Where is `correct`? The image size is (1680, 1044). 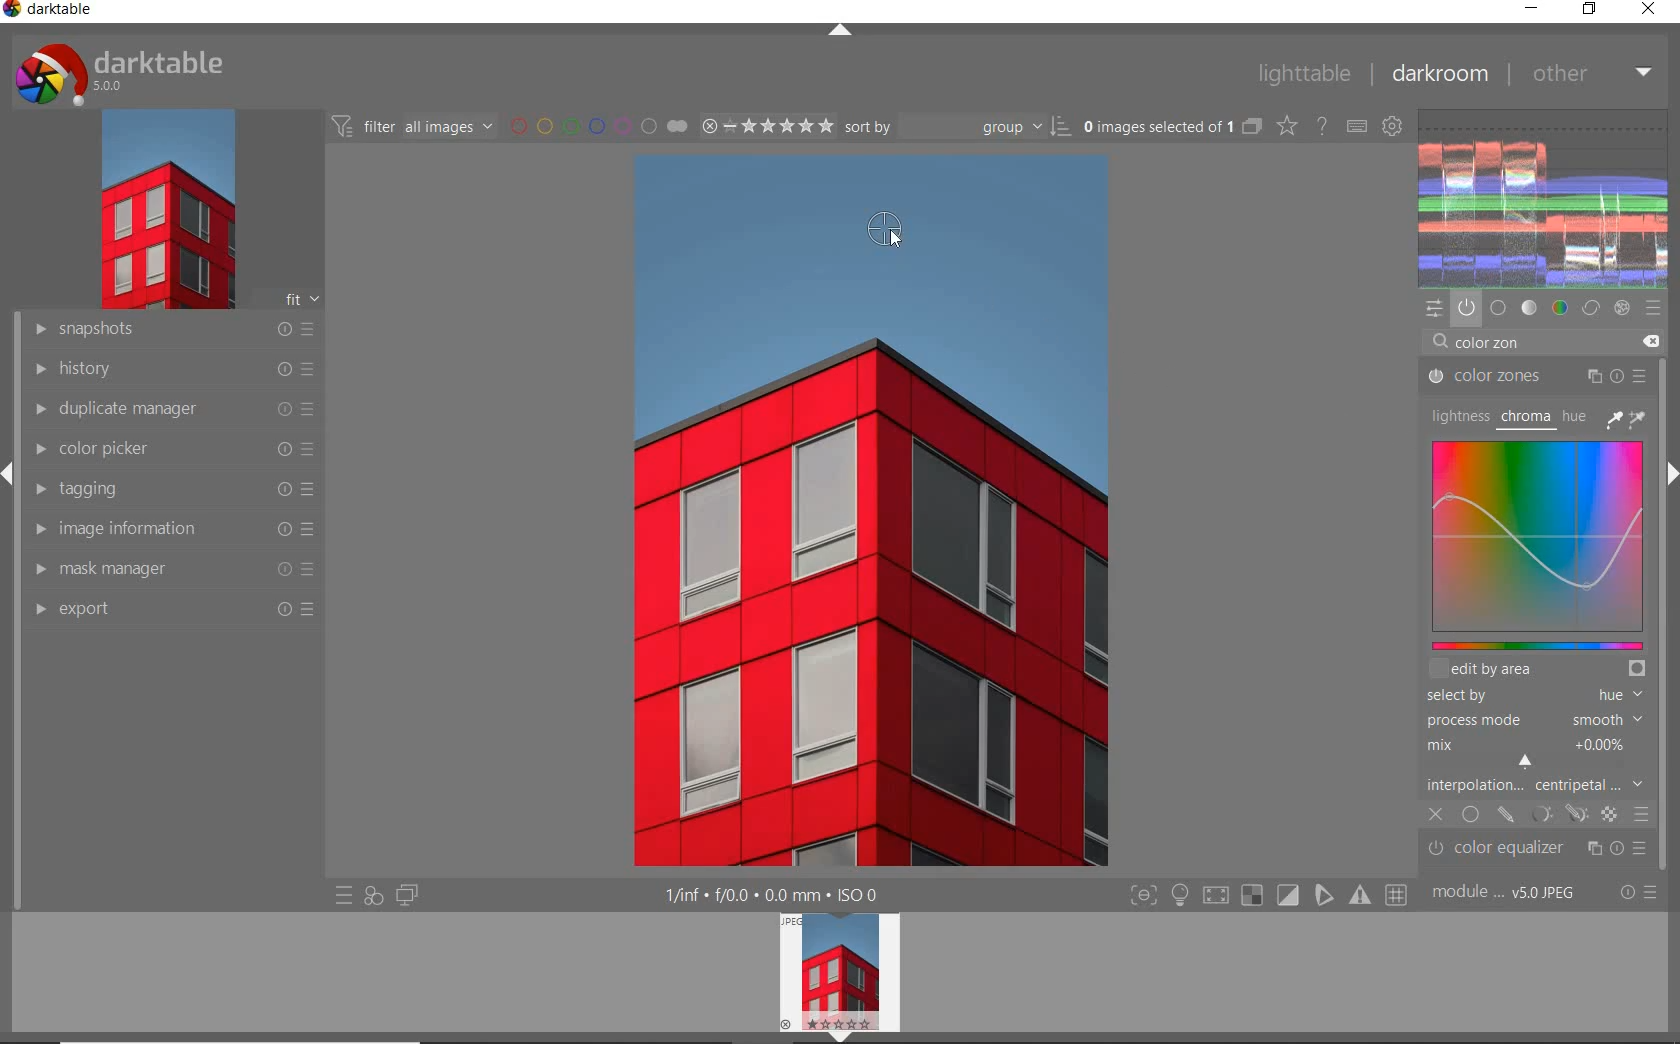
correct is located at coordinates (1591, 309).